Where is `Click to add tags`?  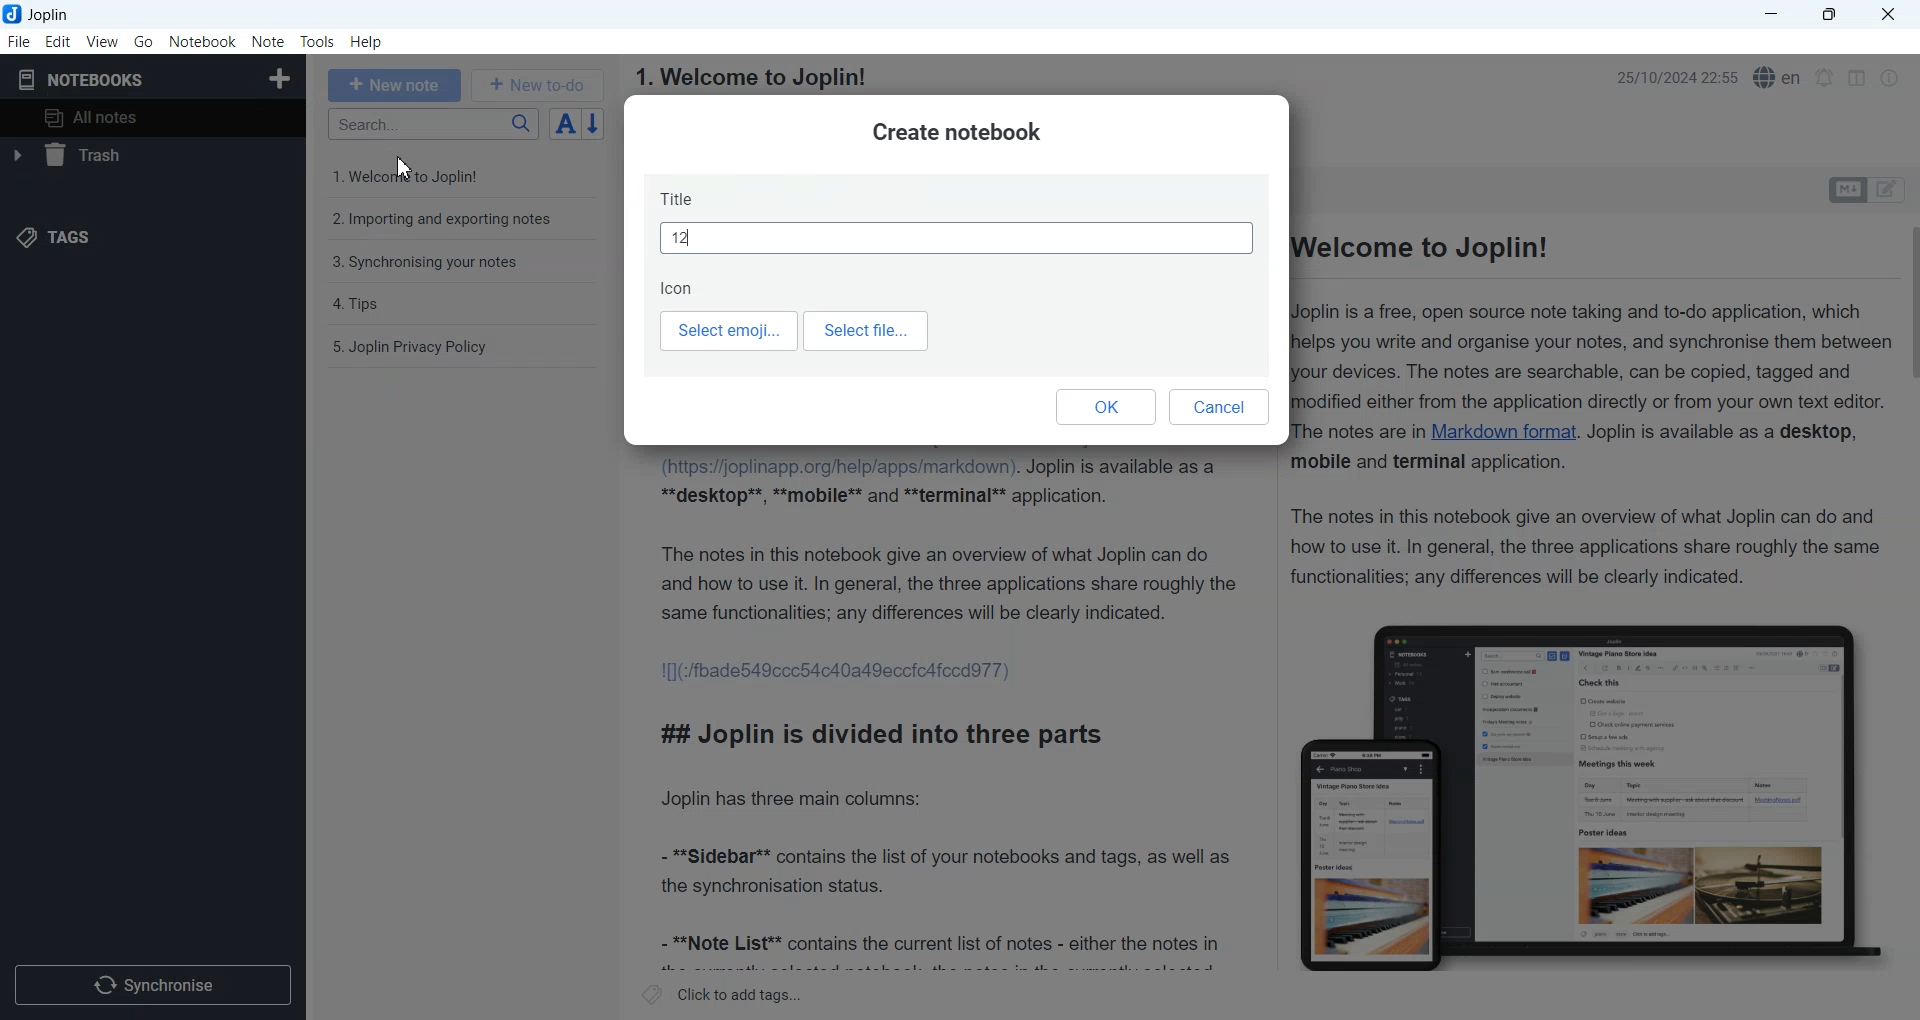 Click to add tags is located at coordinates (723, 994).